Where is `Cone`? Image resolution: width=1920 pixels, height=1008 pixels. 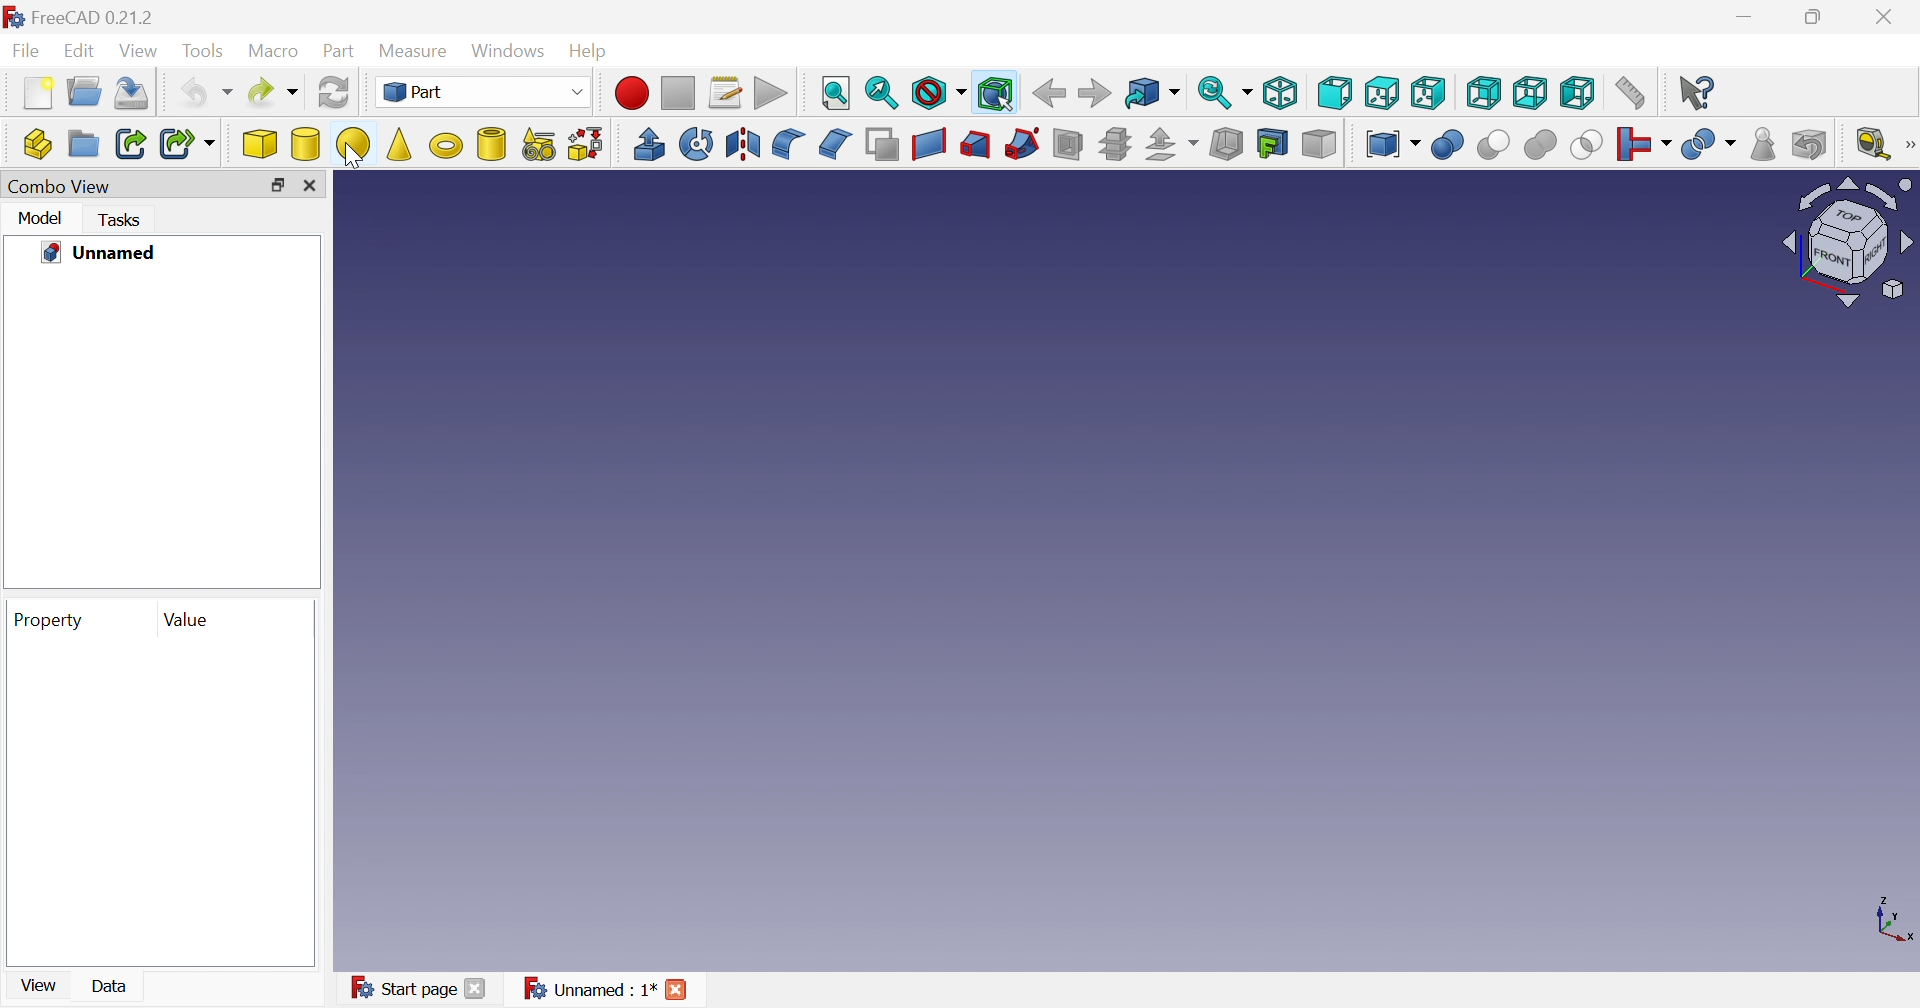 Cone is located at coordinates (402, 143).